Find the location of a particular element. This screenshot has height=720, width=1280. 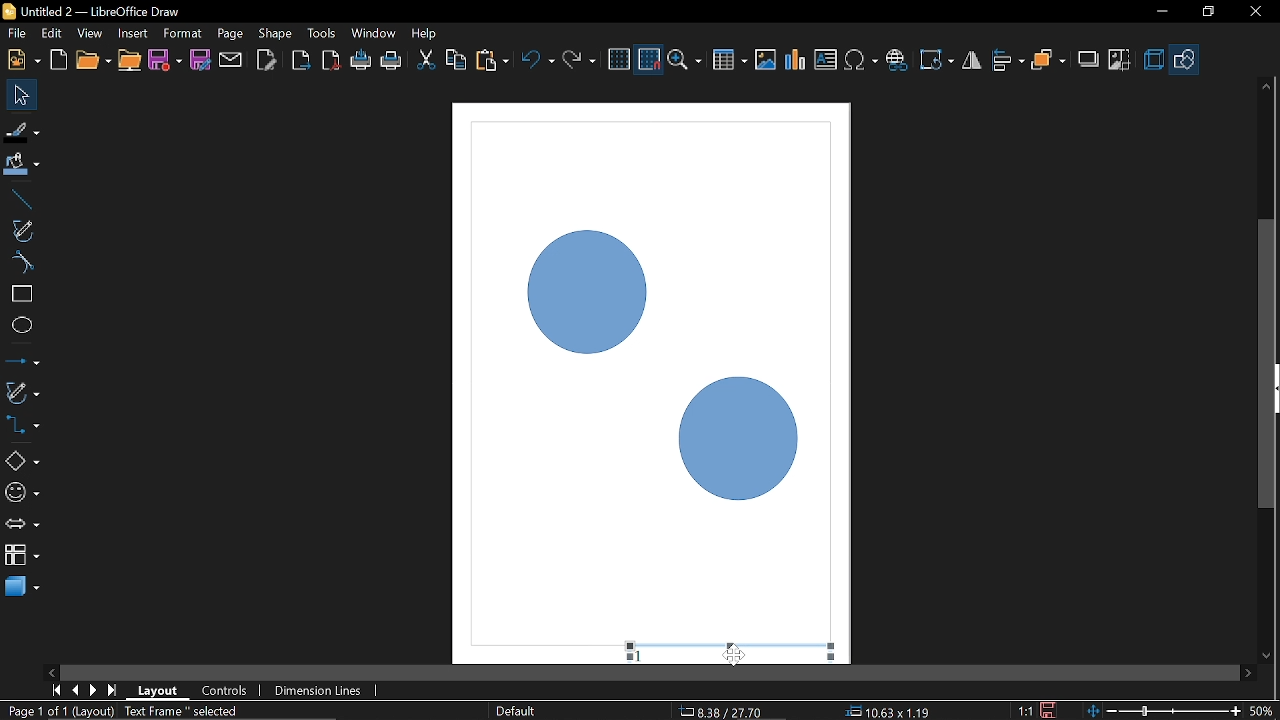

Open template manager is located at coordinates (58, 60).